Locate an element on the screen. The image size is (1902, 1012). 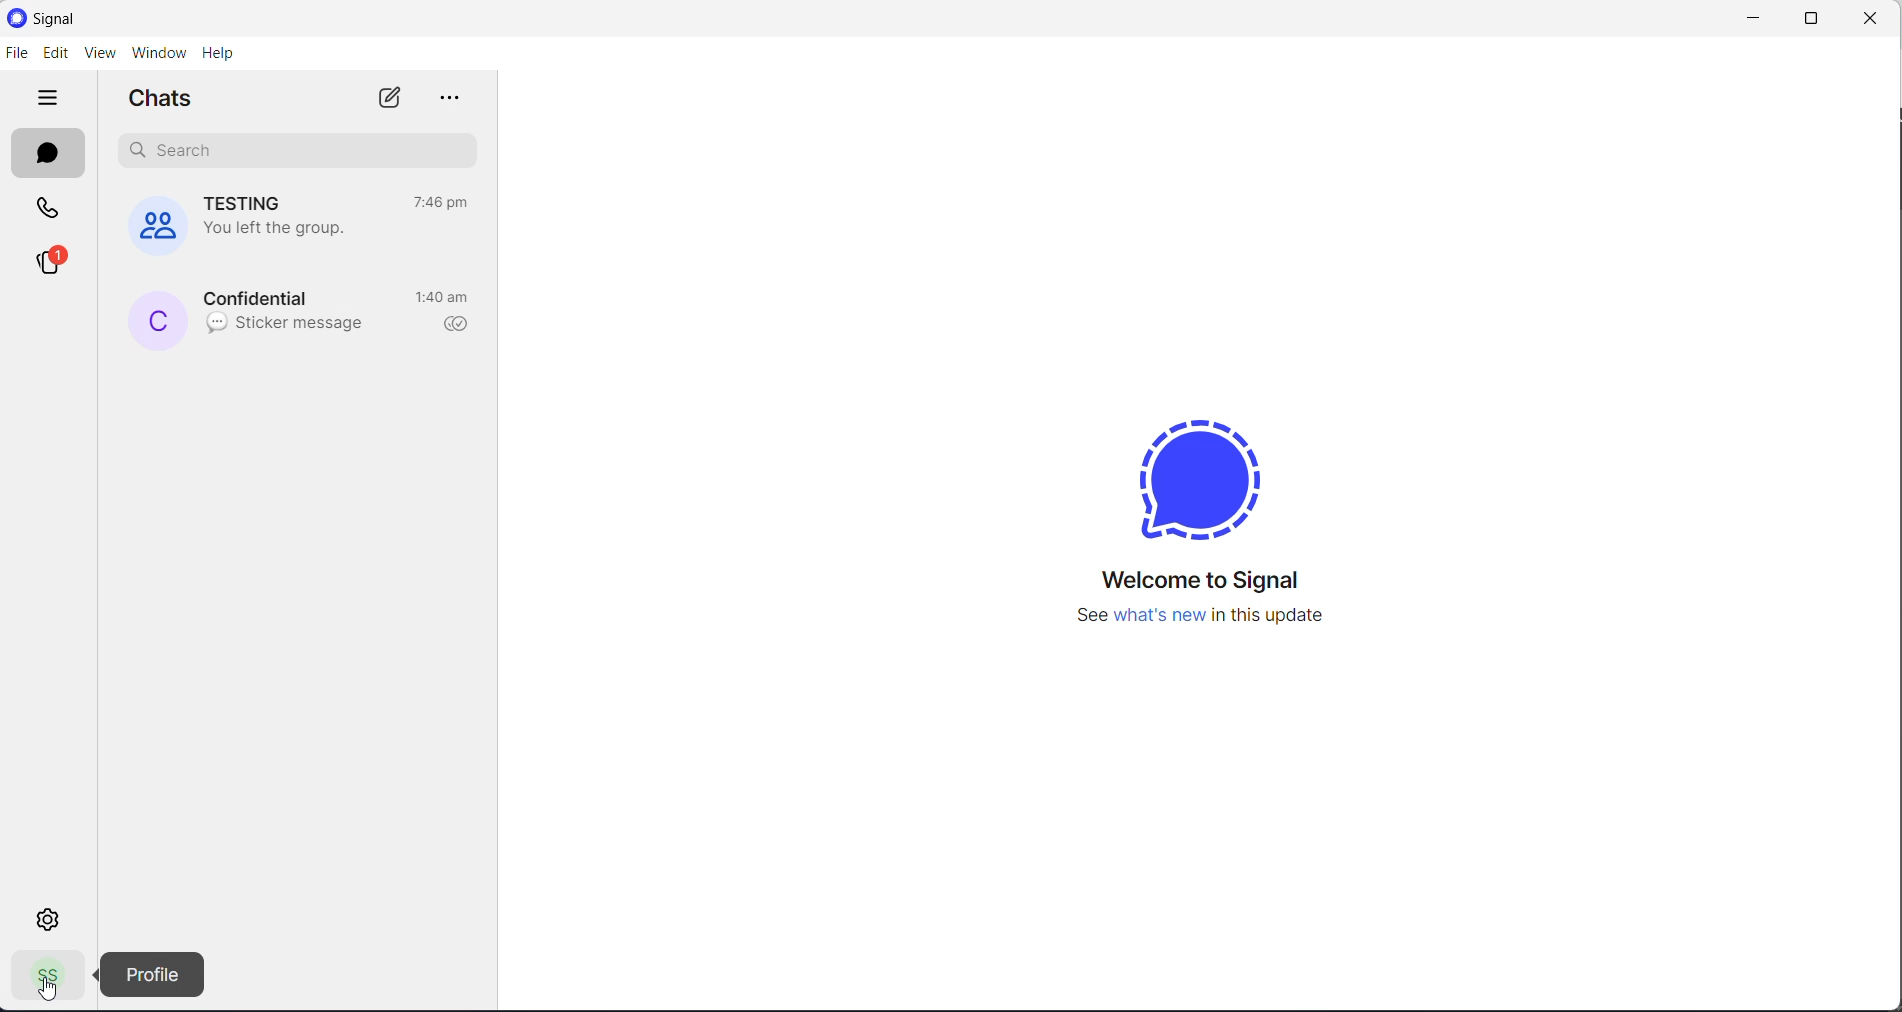
last active time is located at coordinates (445, 299).